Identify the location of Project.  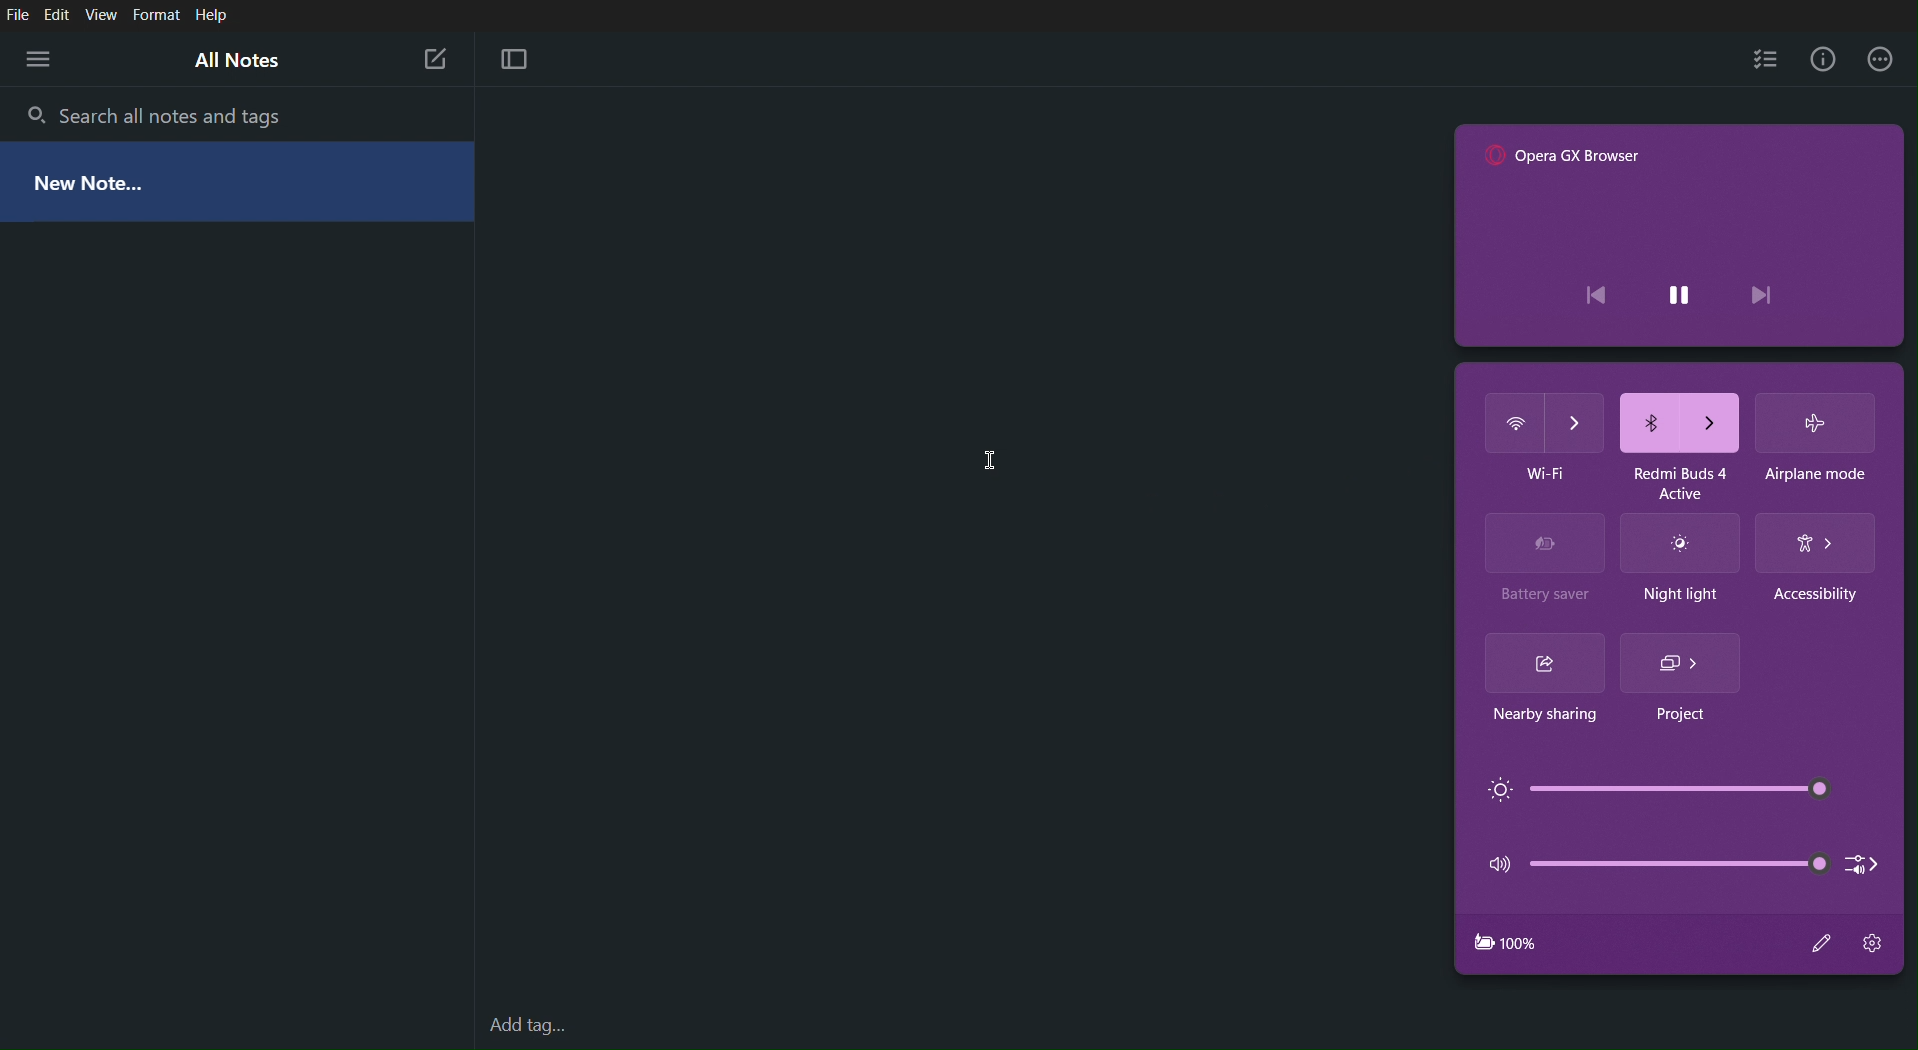
(1685, 665).